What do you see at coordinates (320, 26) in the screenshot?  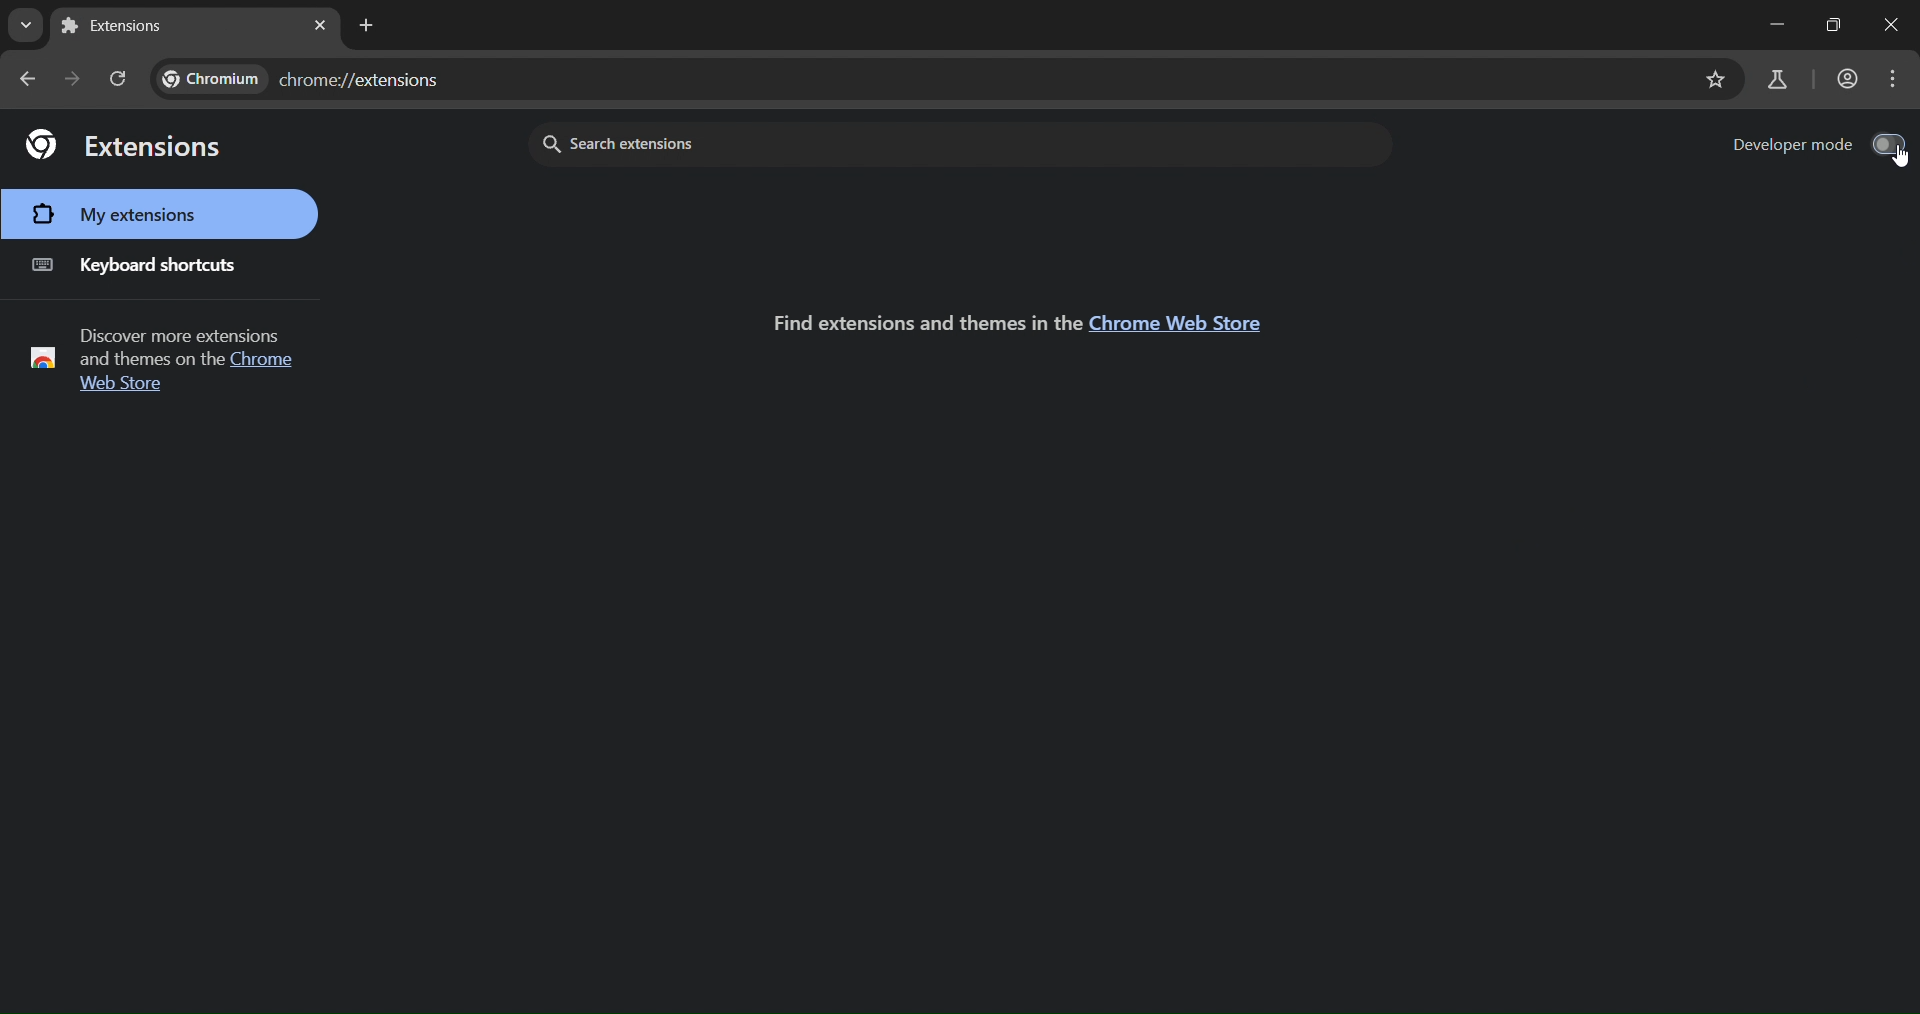 I see `close tab` at bounding box center [320, 26].